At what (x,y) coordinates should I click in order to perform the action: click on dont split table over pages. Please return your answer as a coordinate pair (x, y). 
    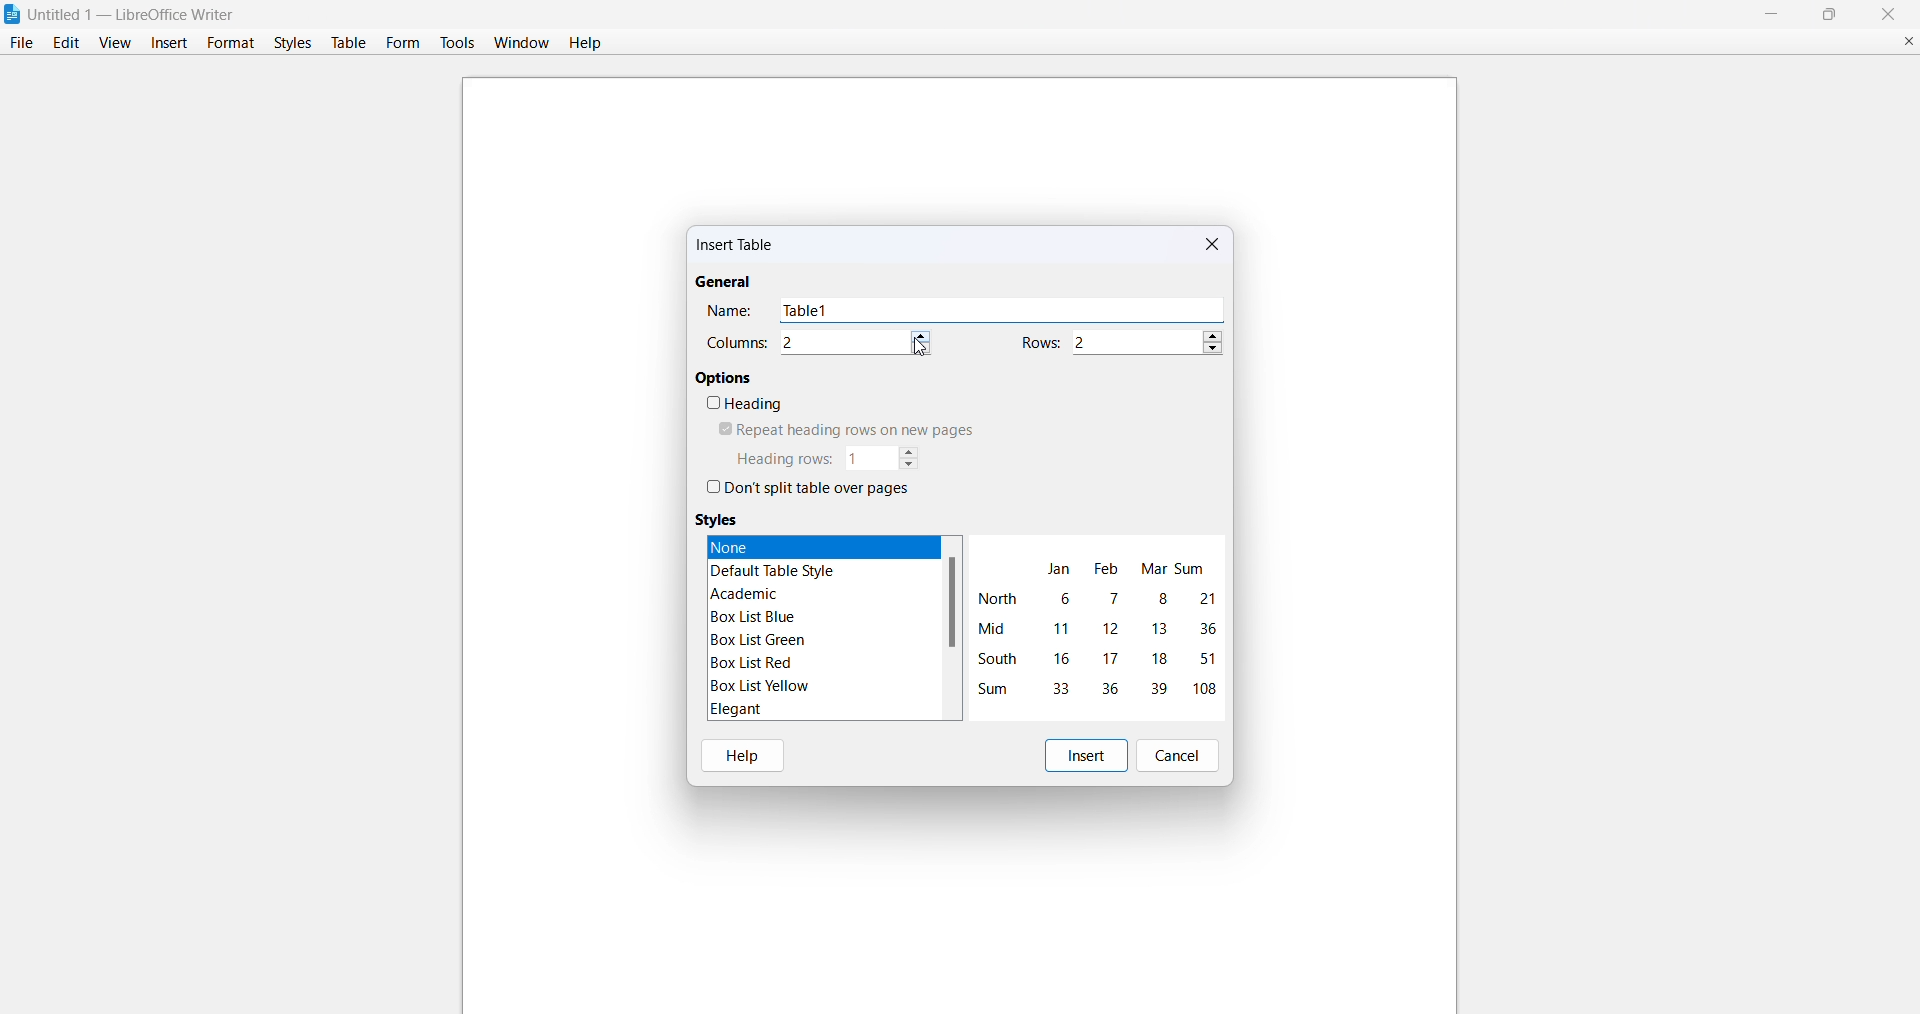
    Looking at the image, I should click on (808, 490).